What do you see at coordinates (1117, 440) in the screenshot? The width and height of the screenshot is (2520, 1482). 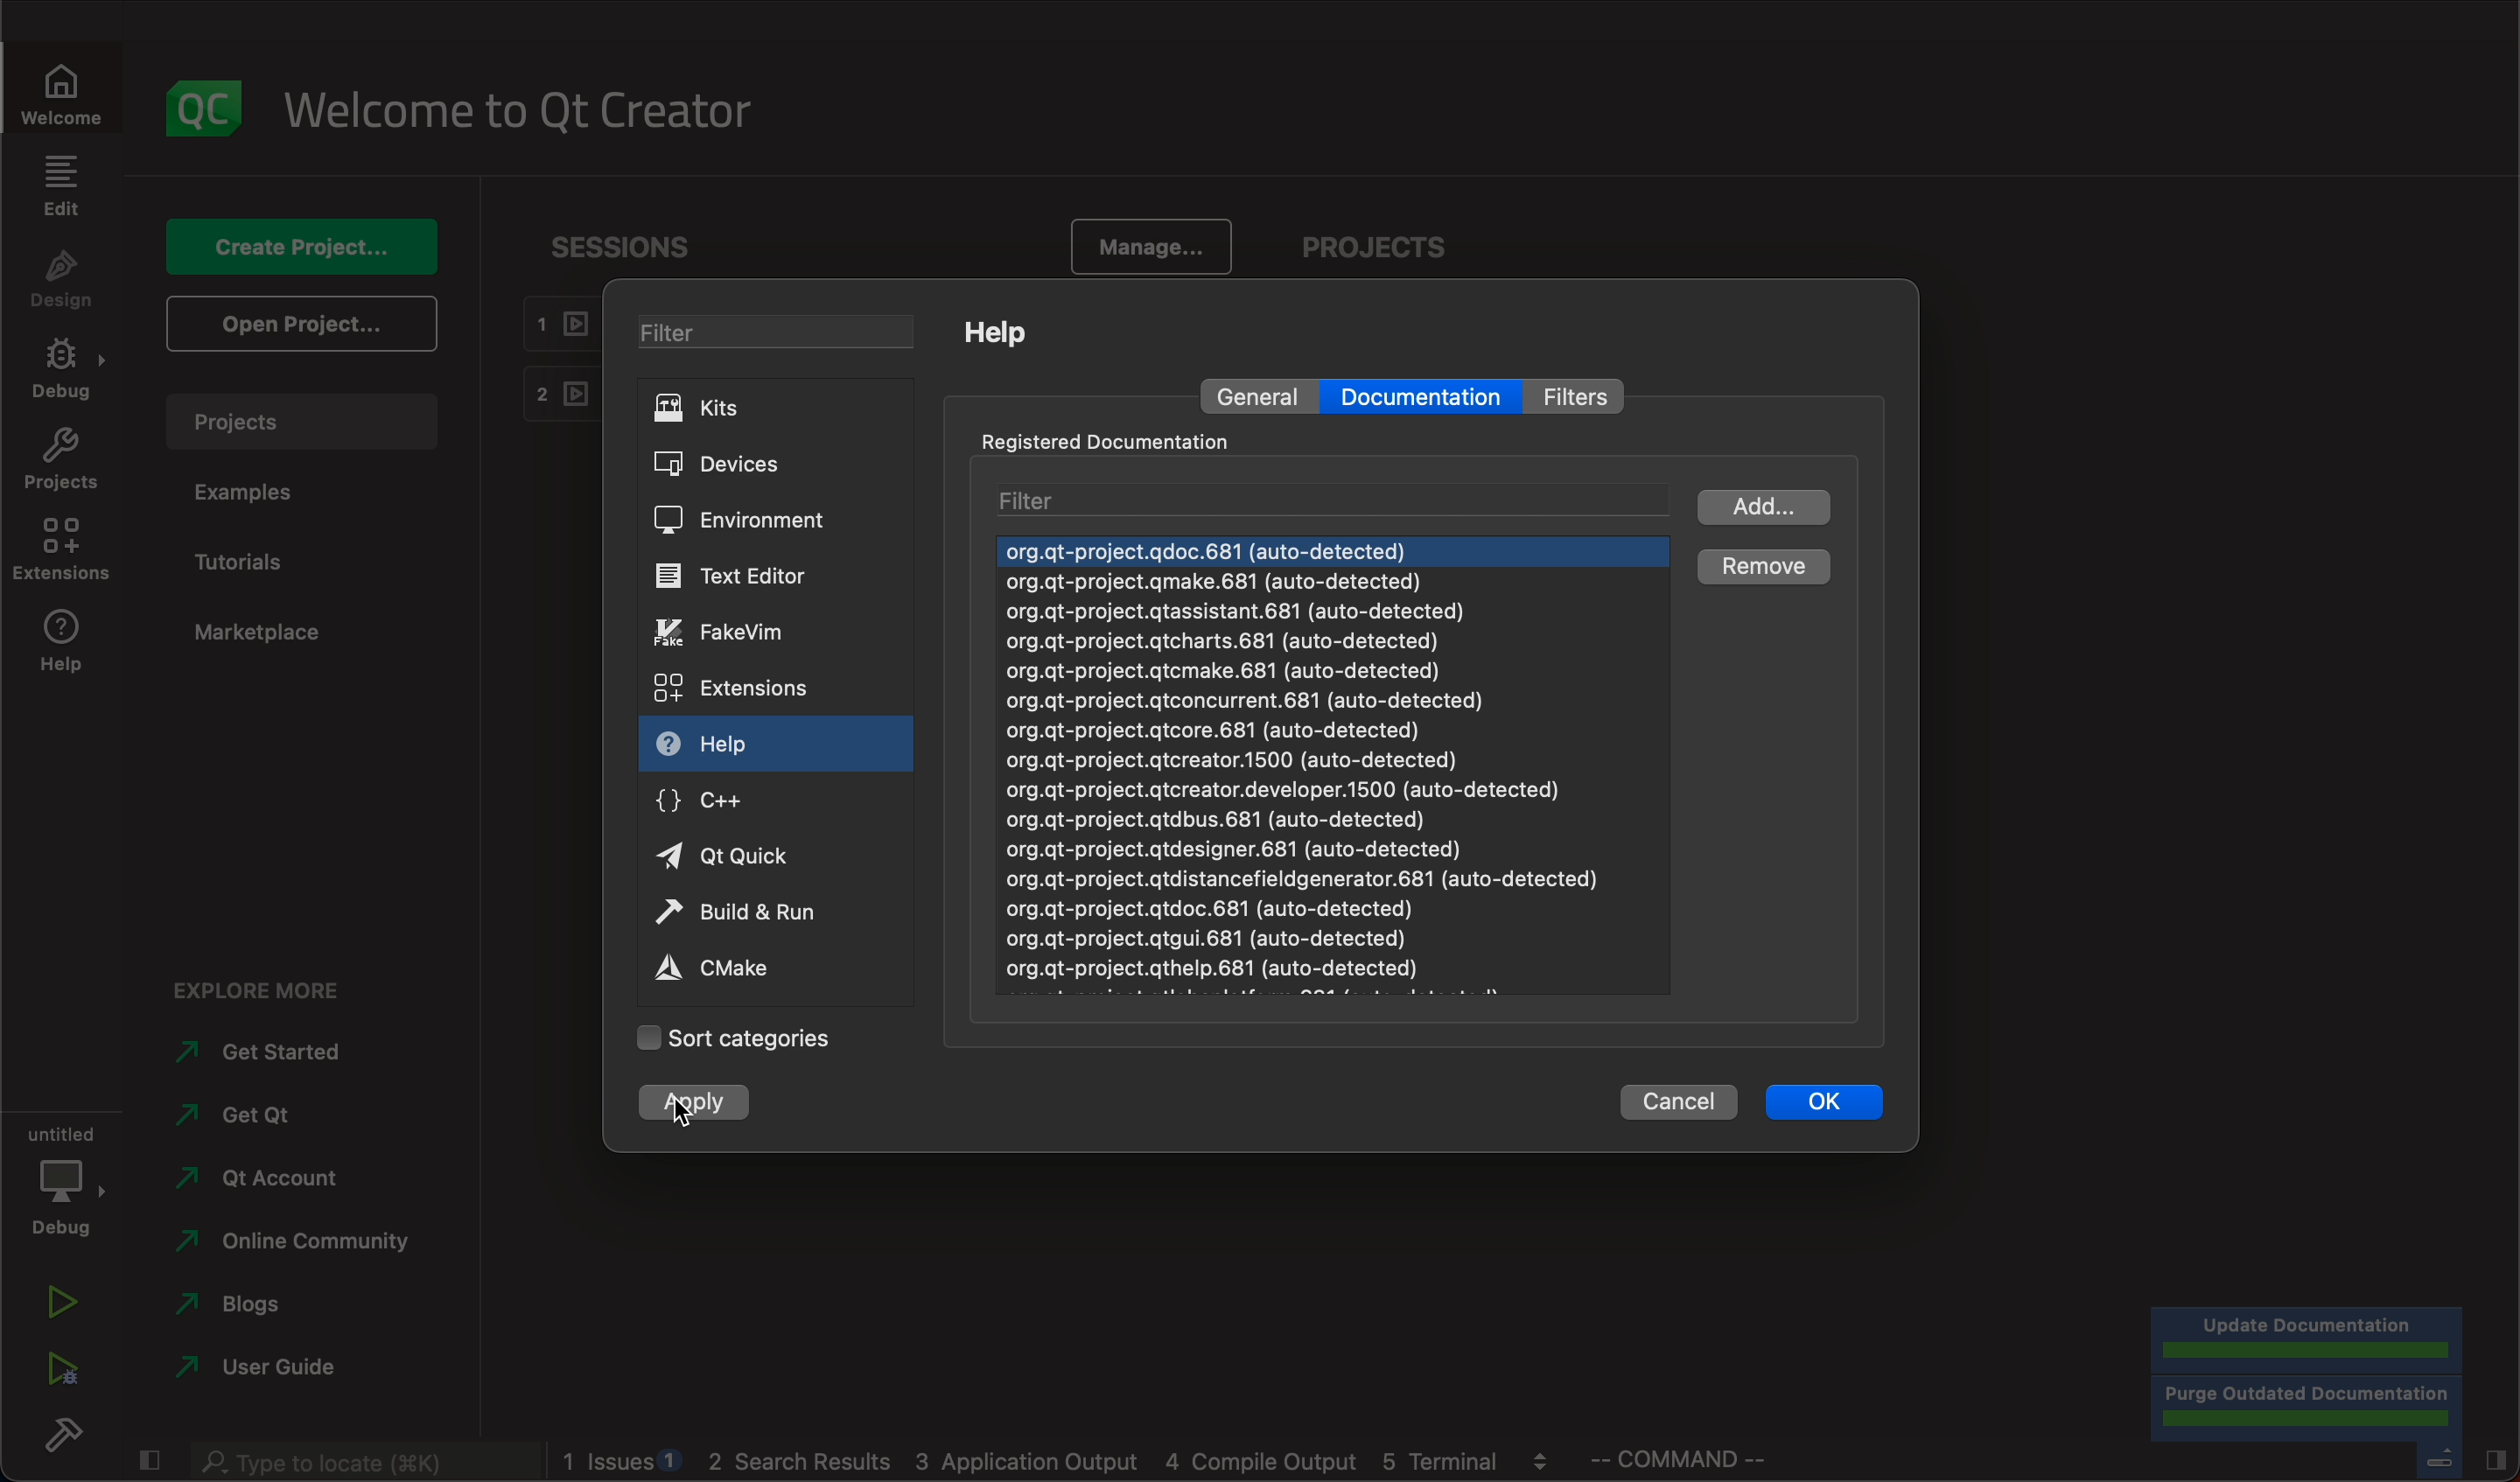 I see `registered` at bounding box center [1117, 440].